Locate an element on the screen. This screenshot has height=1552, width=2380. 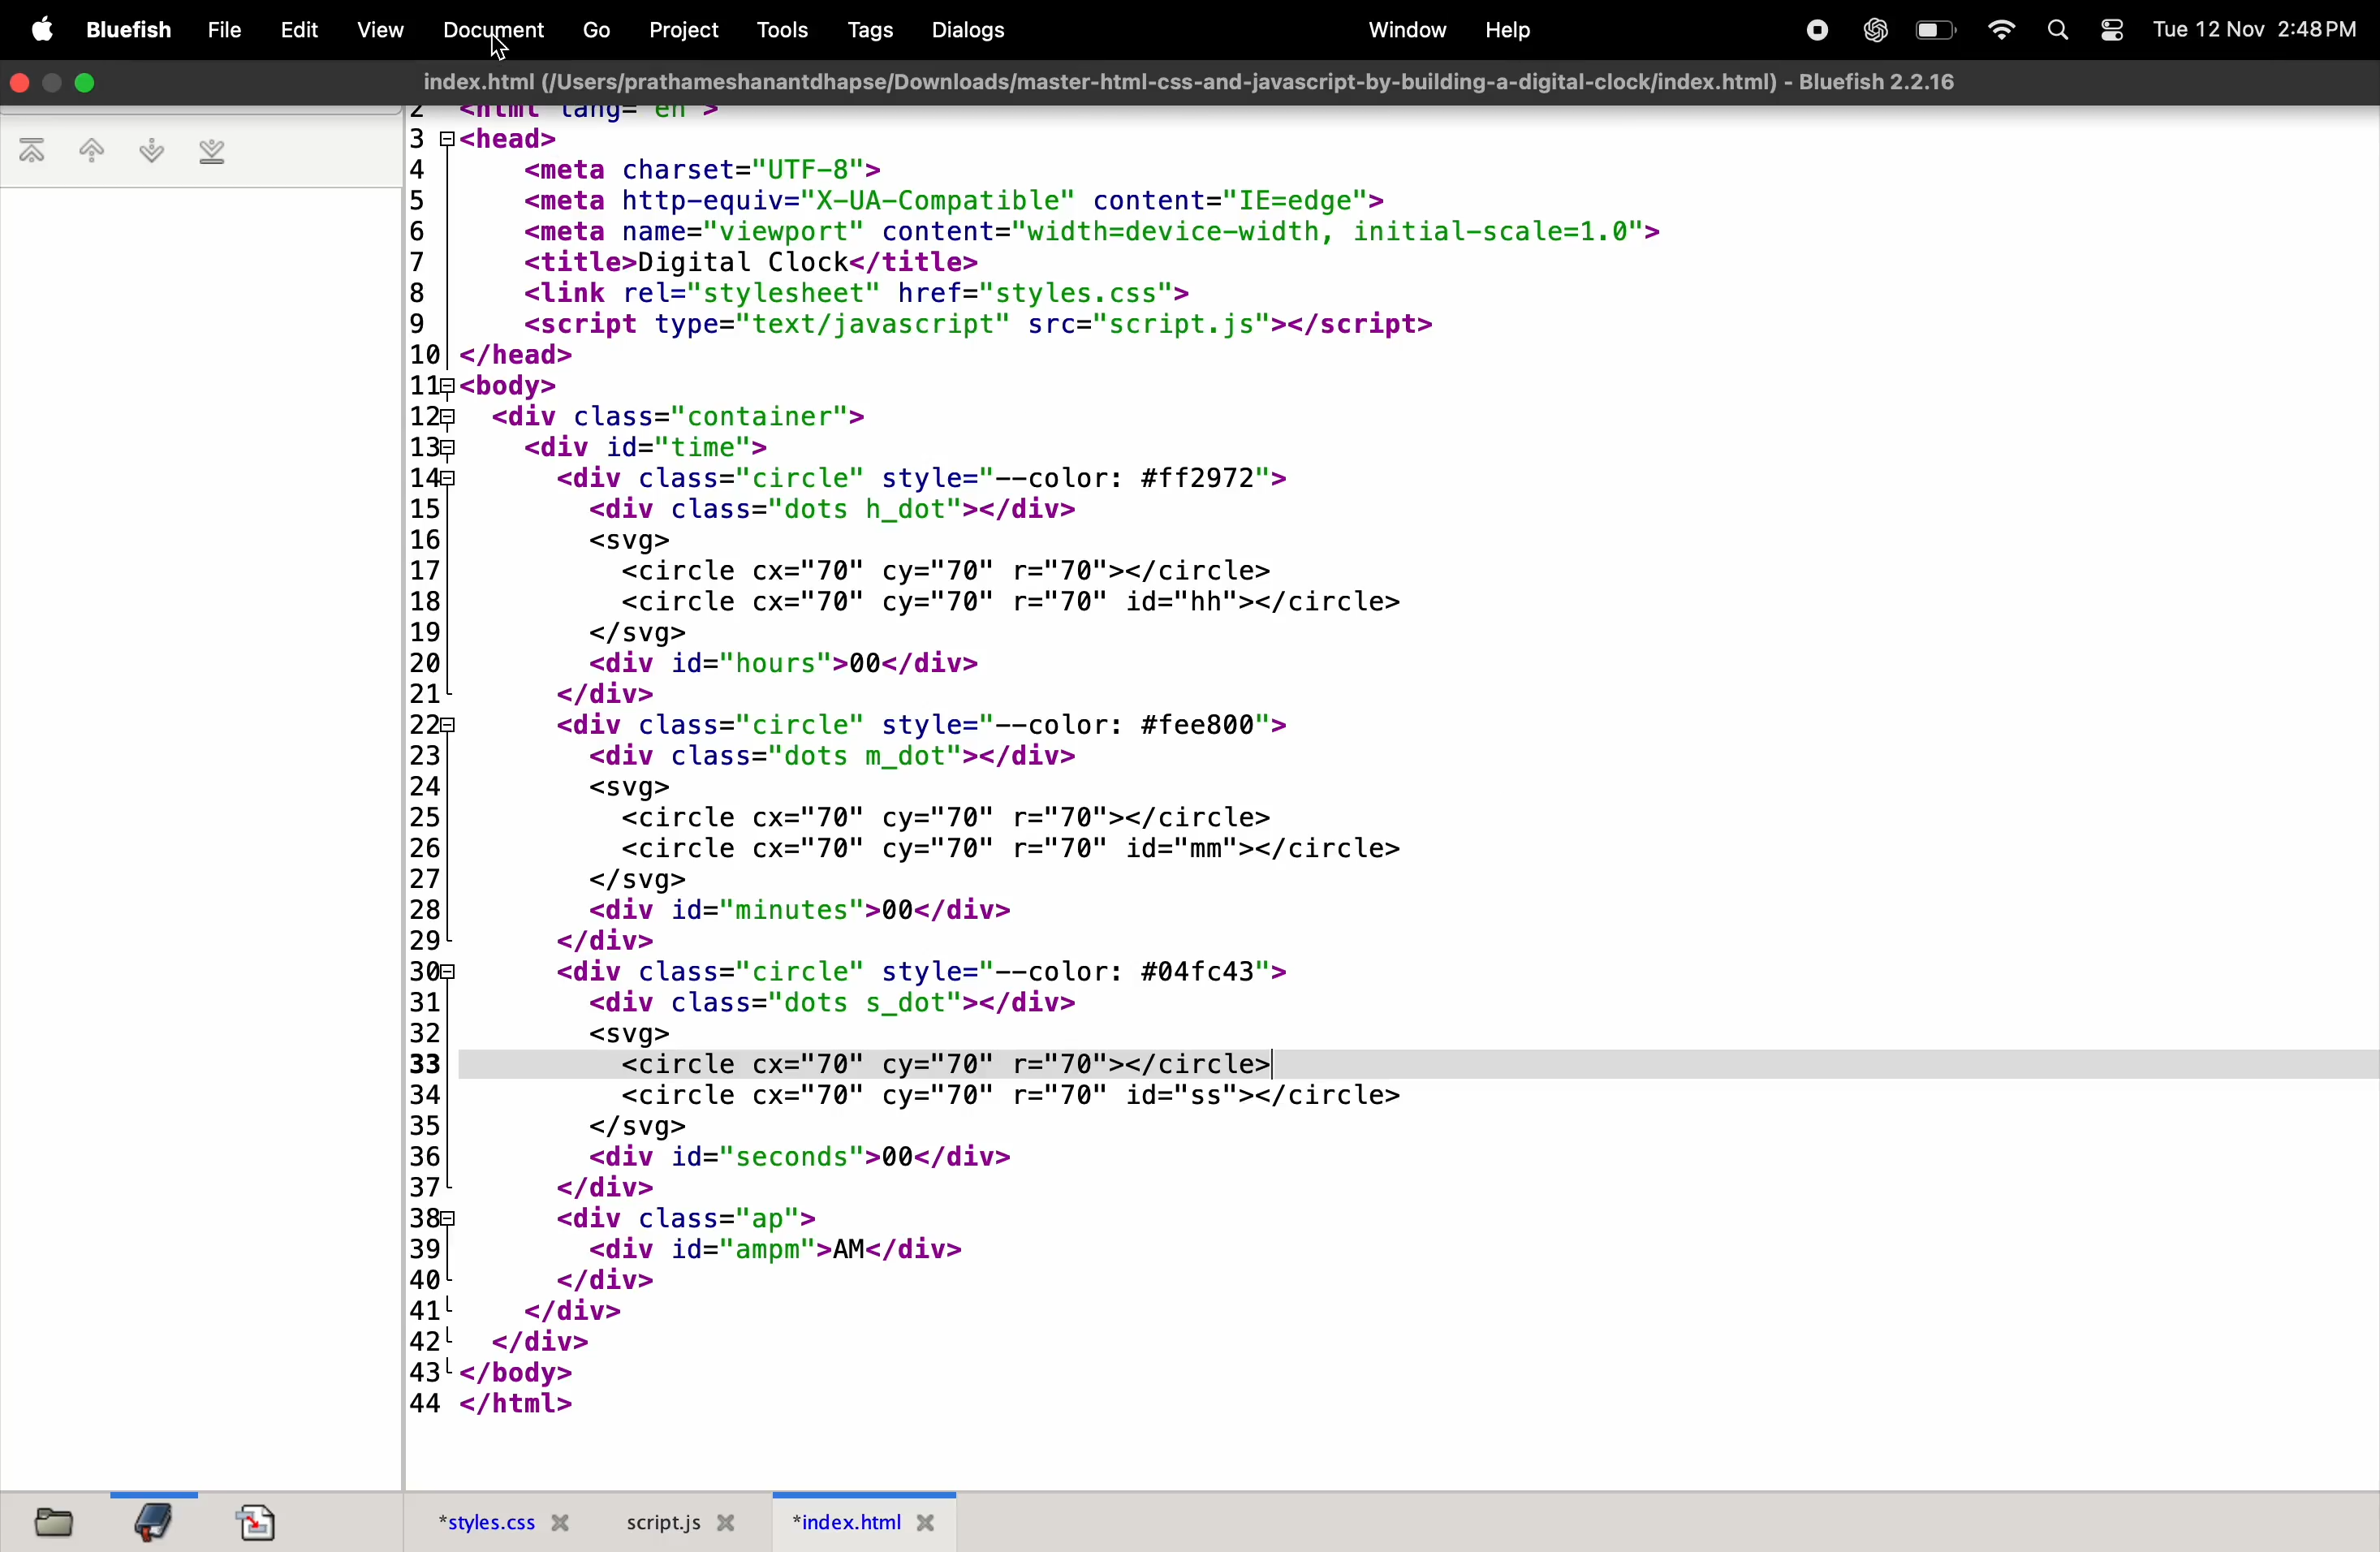
script.js is located at coordinates (689, 1521).